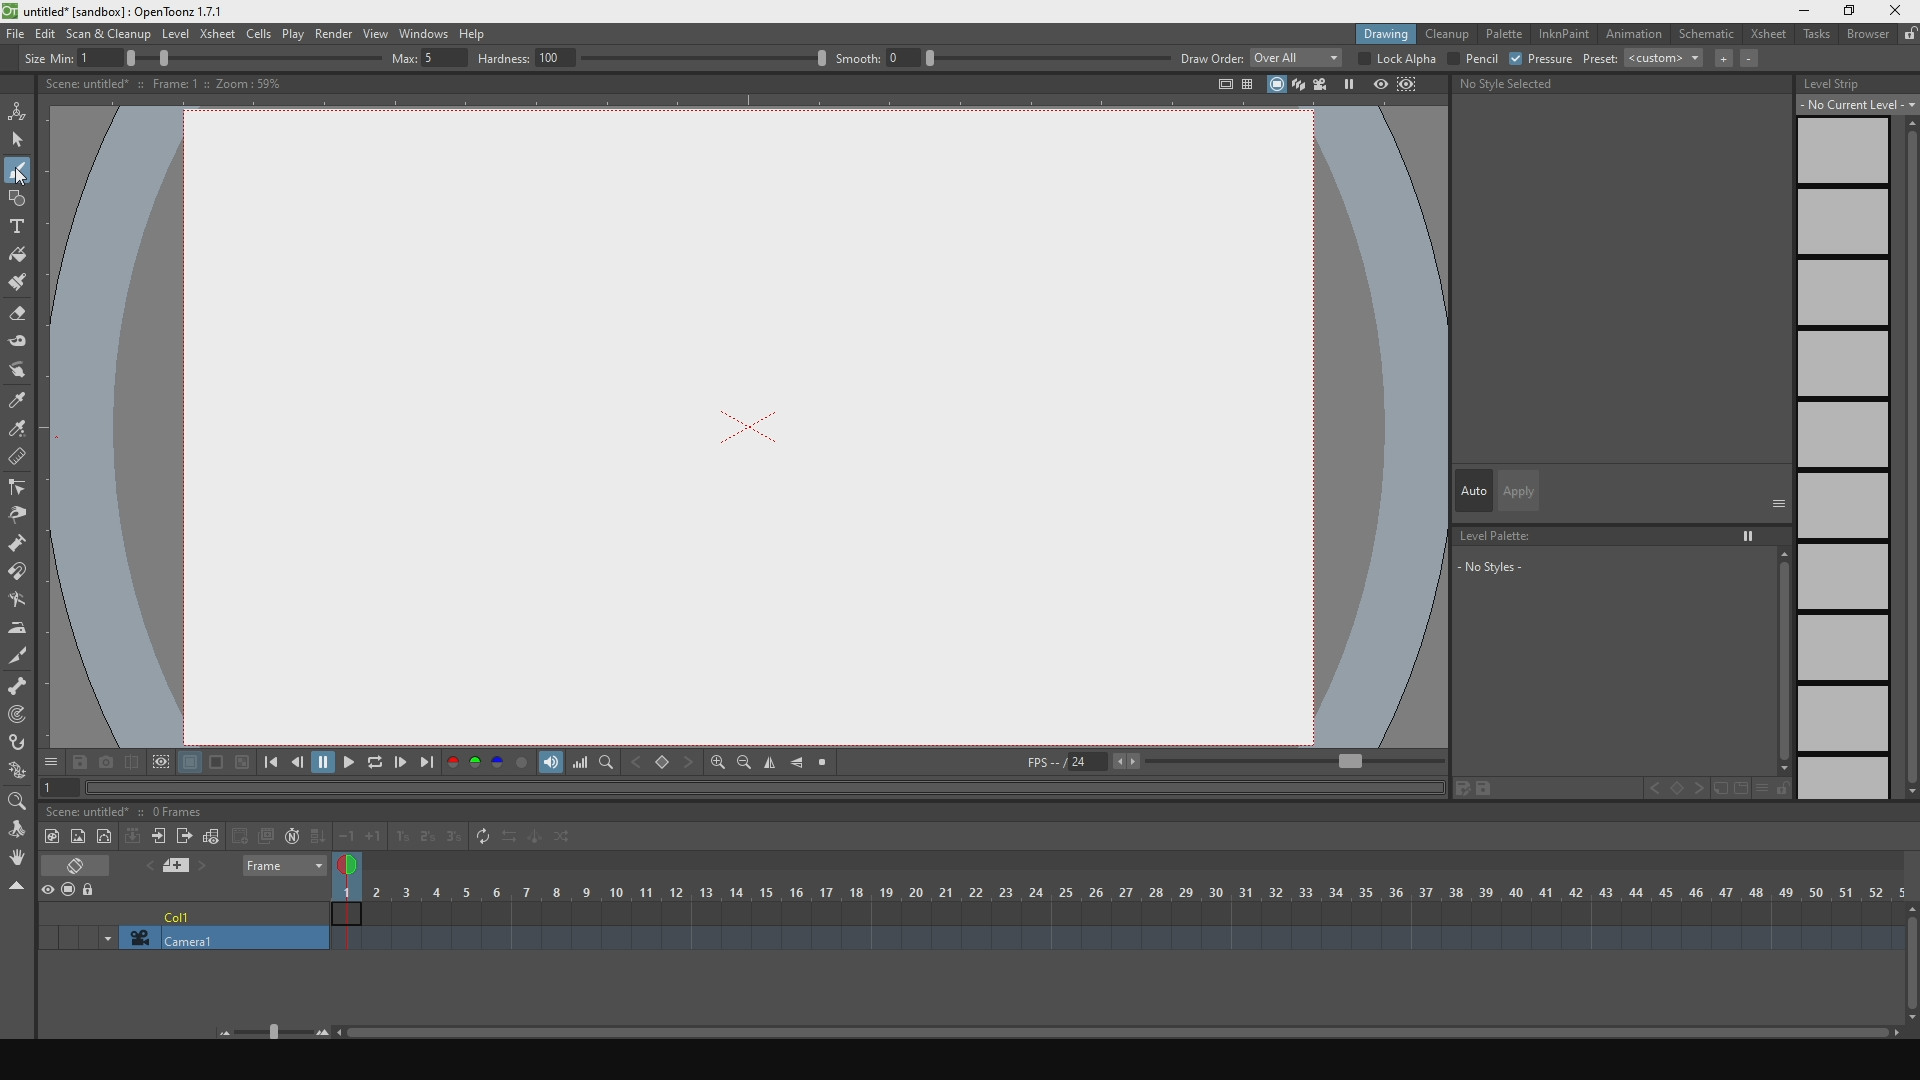  I want to click on Scene untitled* :: 0 Frames, so click(130, 808).